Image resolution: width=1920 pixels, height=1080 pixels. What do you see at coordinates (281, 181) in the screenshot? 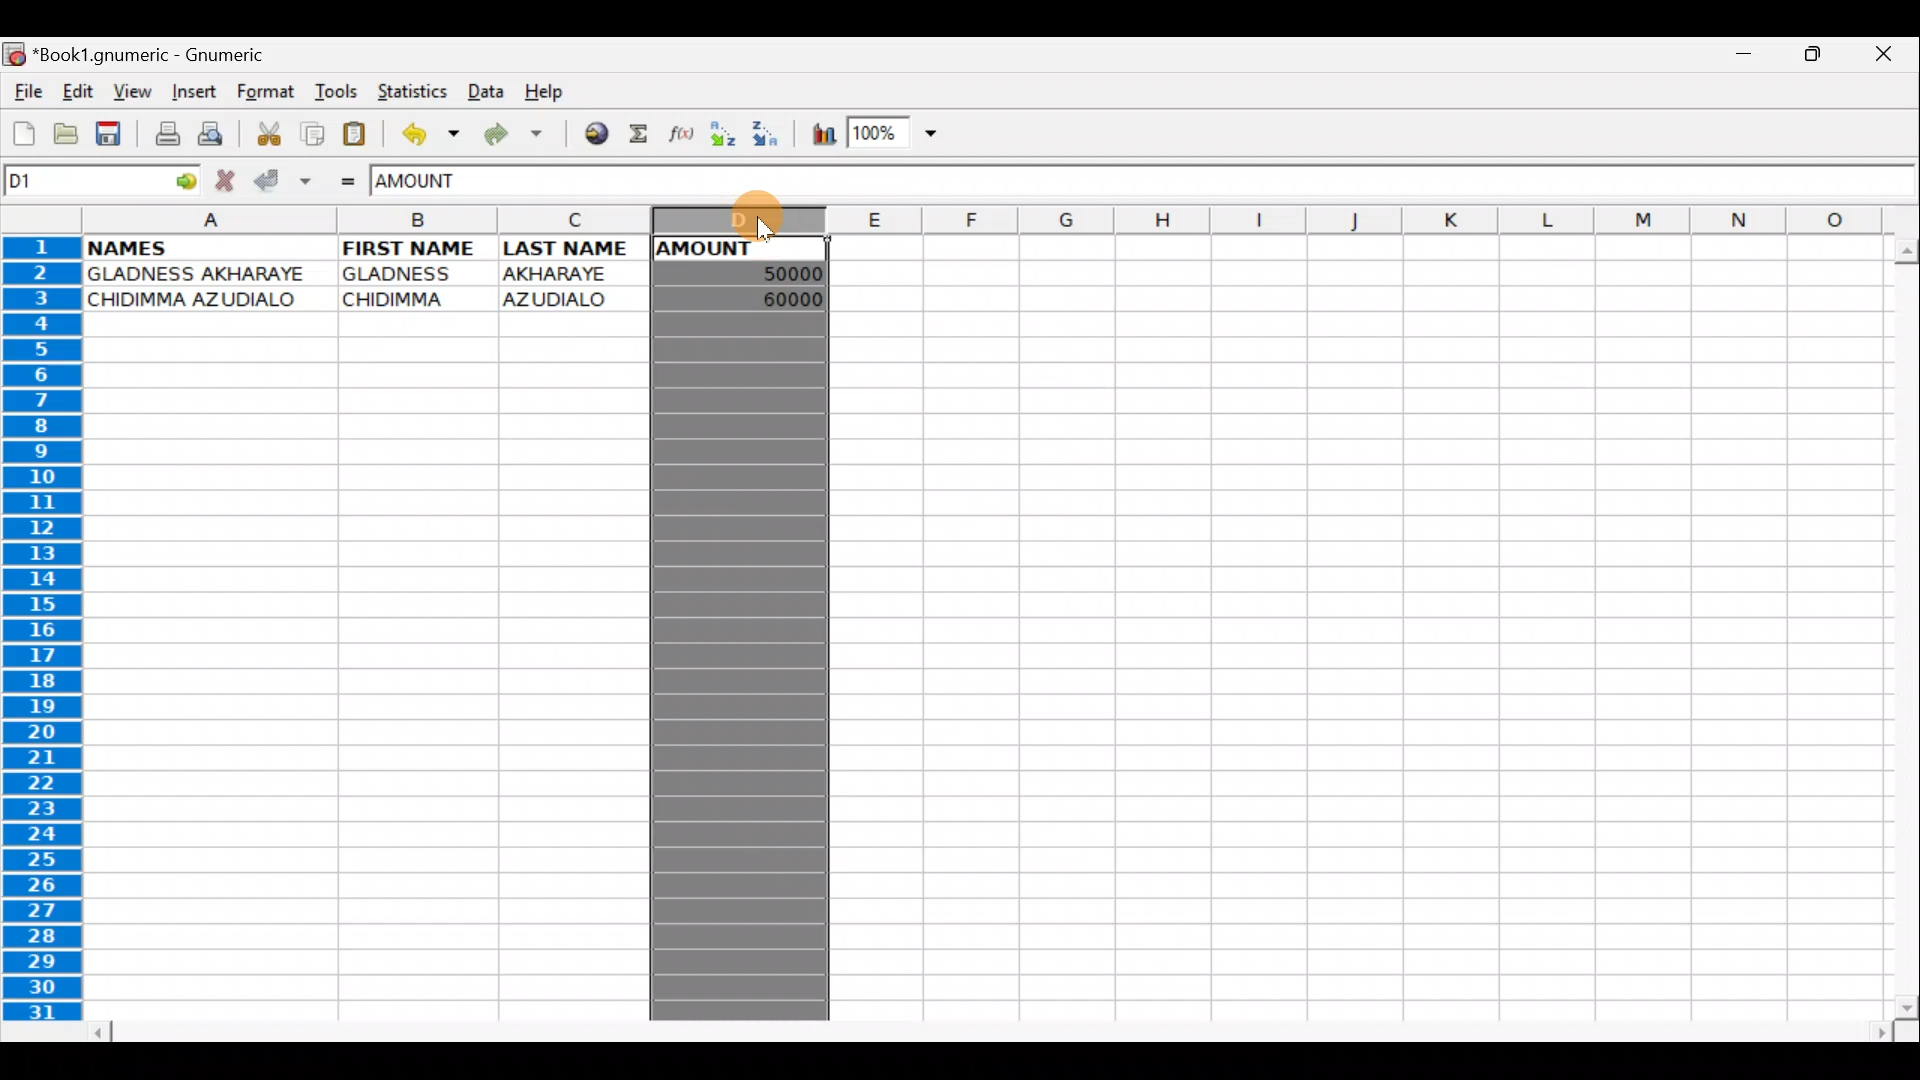
I see `Accept change` at bounding box center [281, 181].